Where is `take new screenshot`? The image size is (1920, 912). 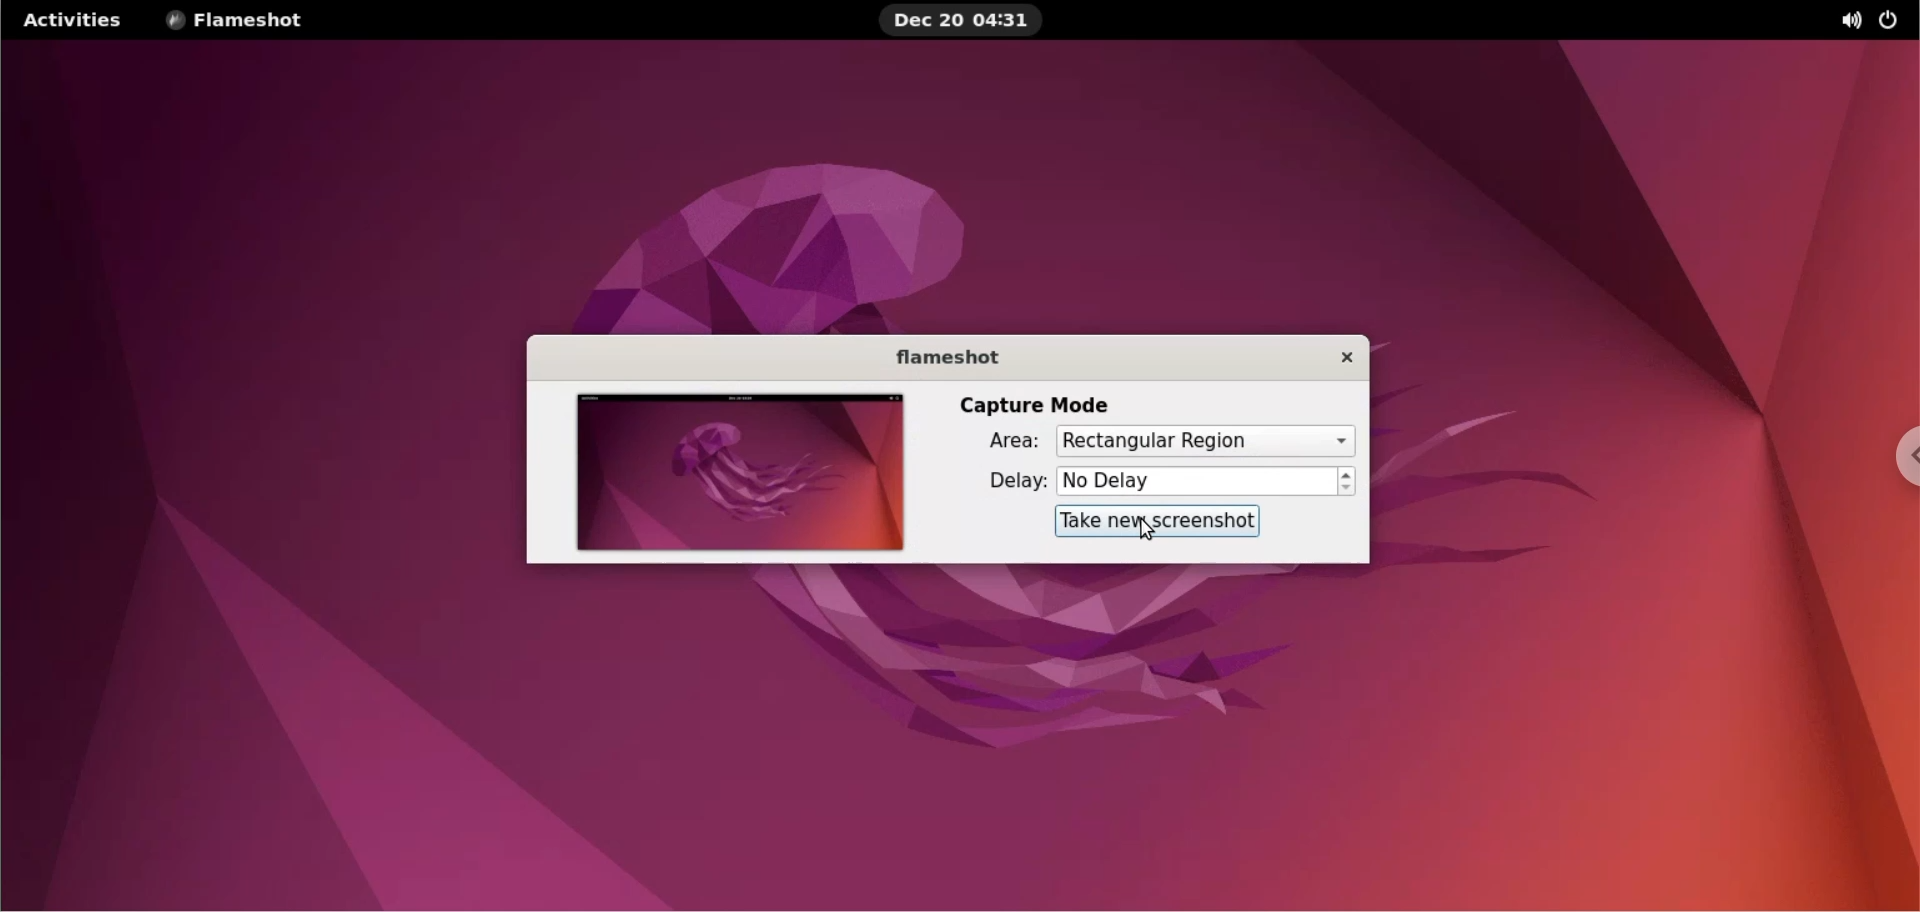 take new screenshot is located at coordinates (1160, 522).